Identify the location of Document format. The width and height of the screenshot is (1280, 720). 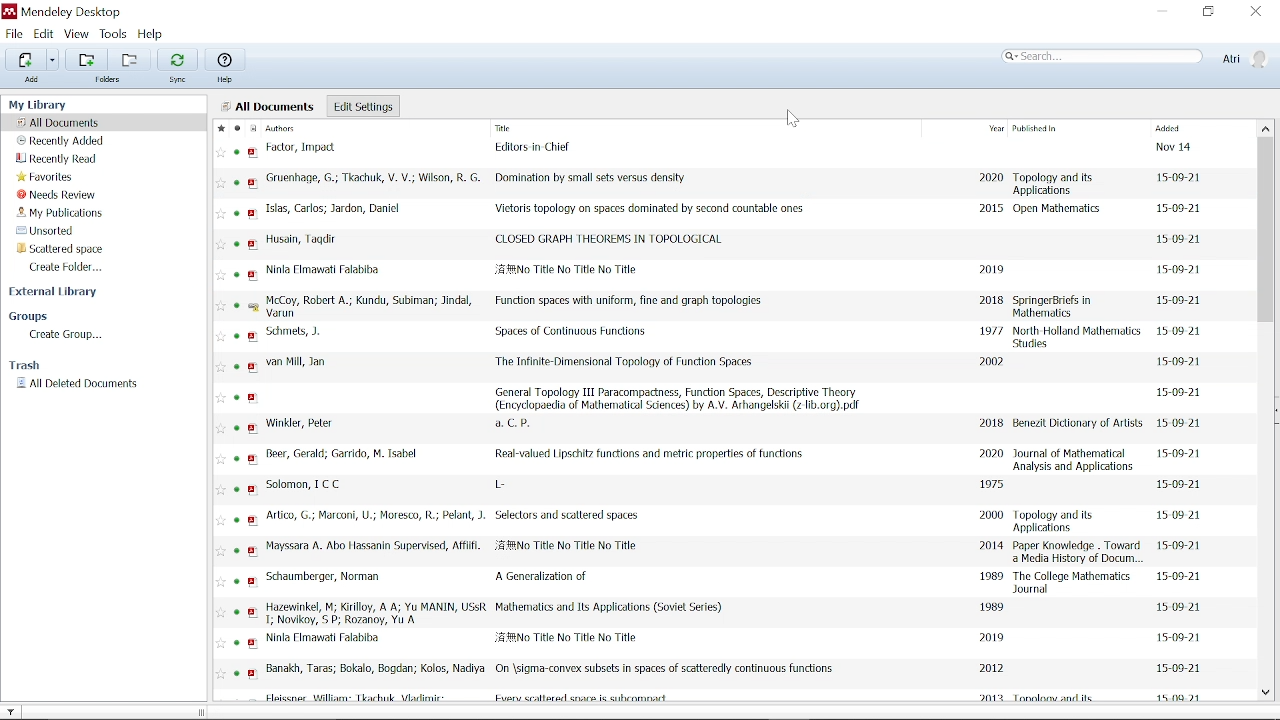
(255, 128).